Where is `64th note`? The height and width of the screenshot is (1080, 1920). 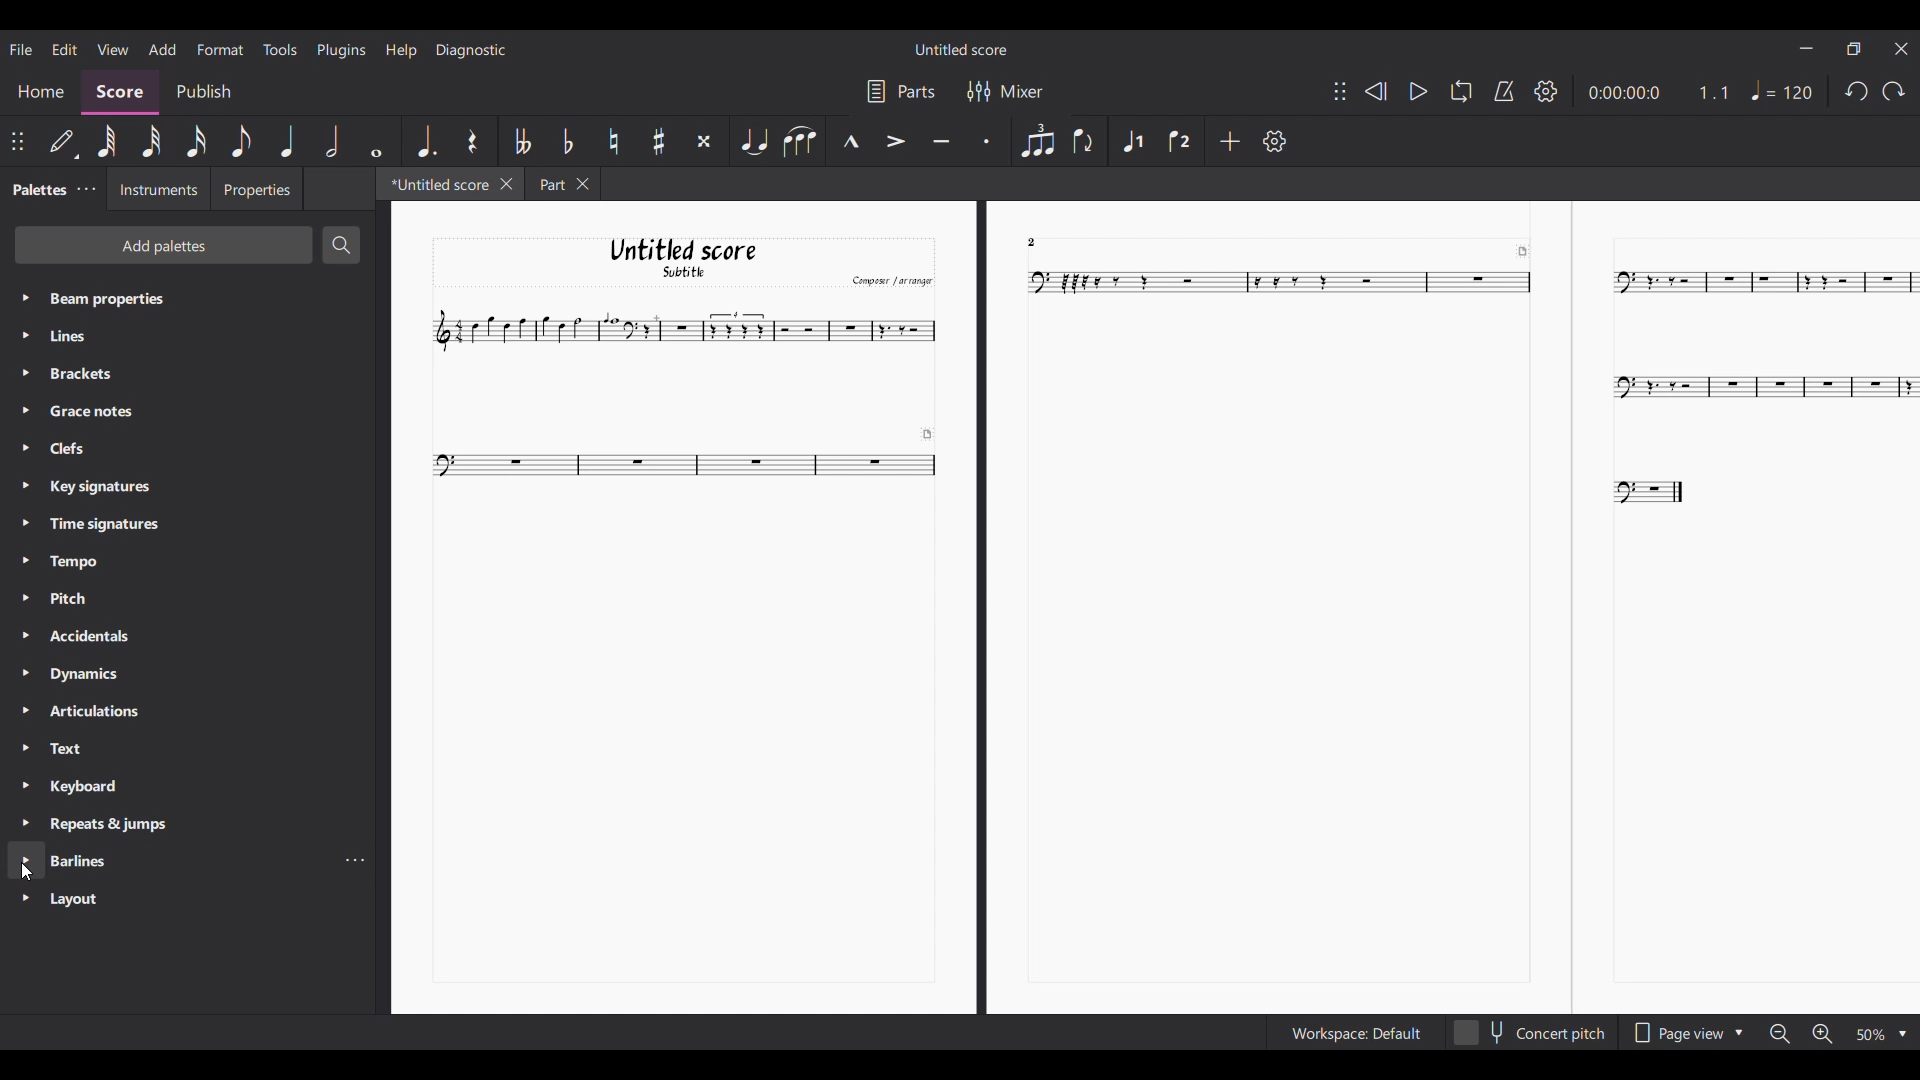
64th note is located at coordinates (108, 142).